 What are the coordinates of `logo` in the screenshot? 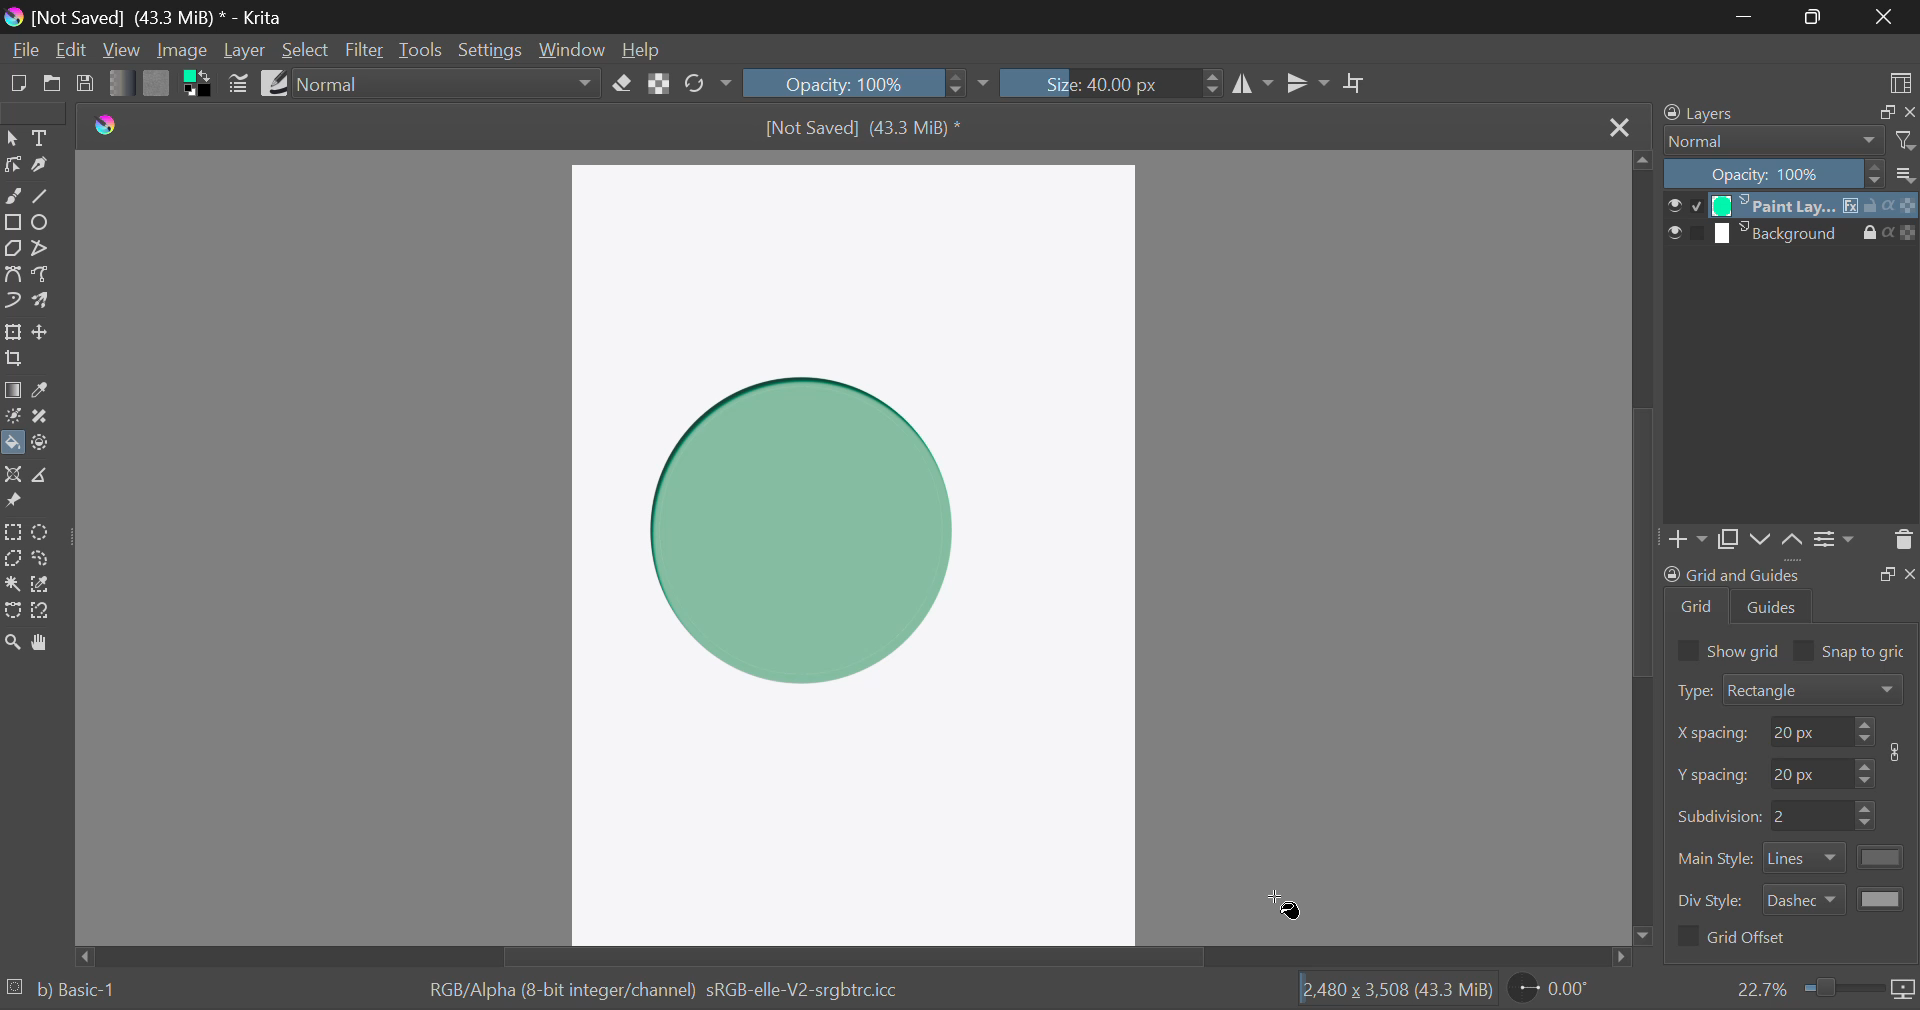 It's located at (105, 126).